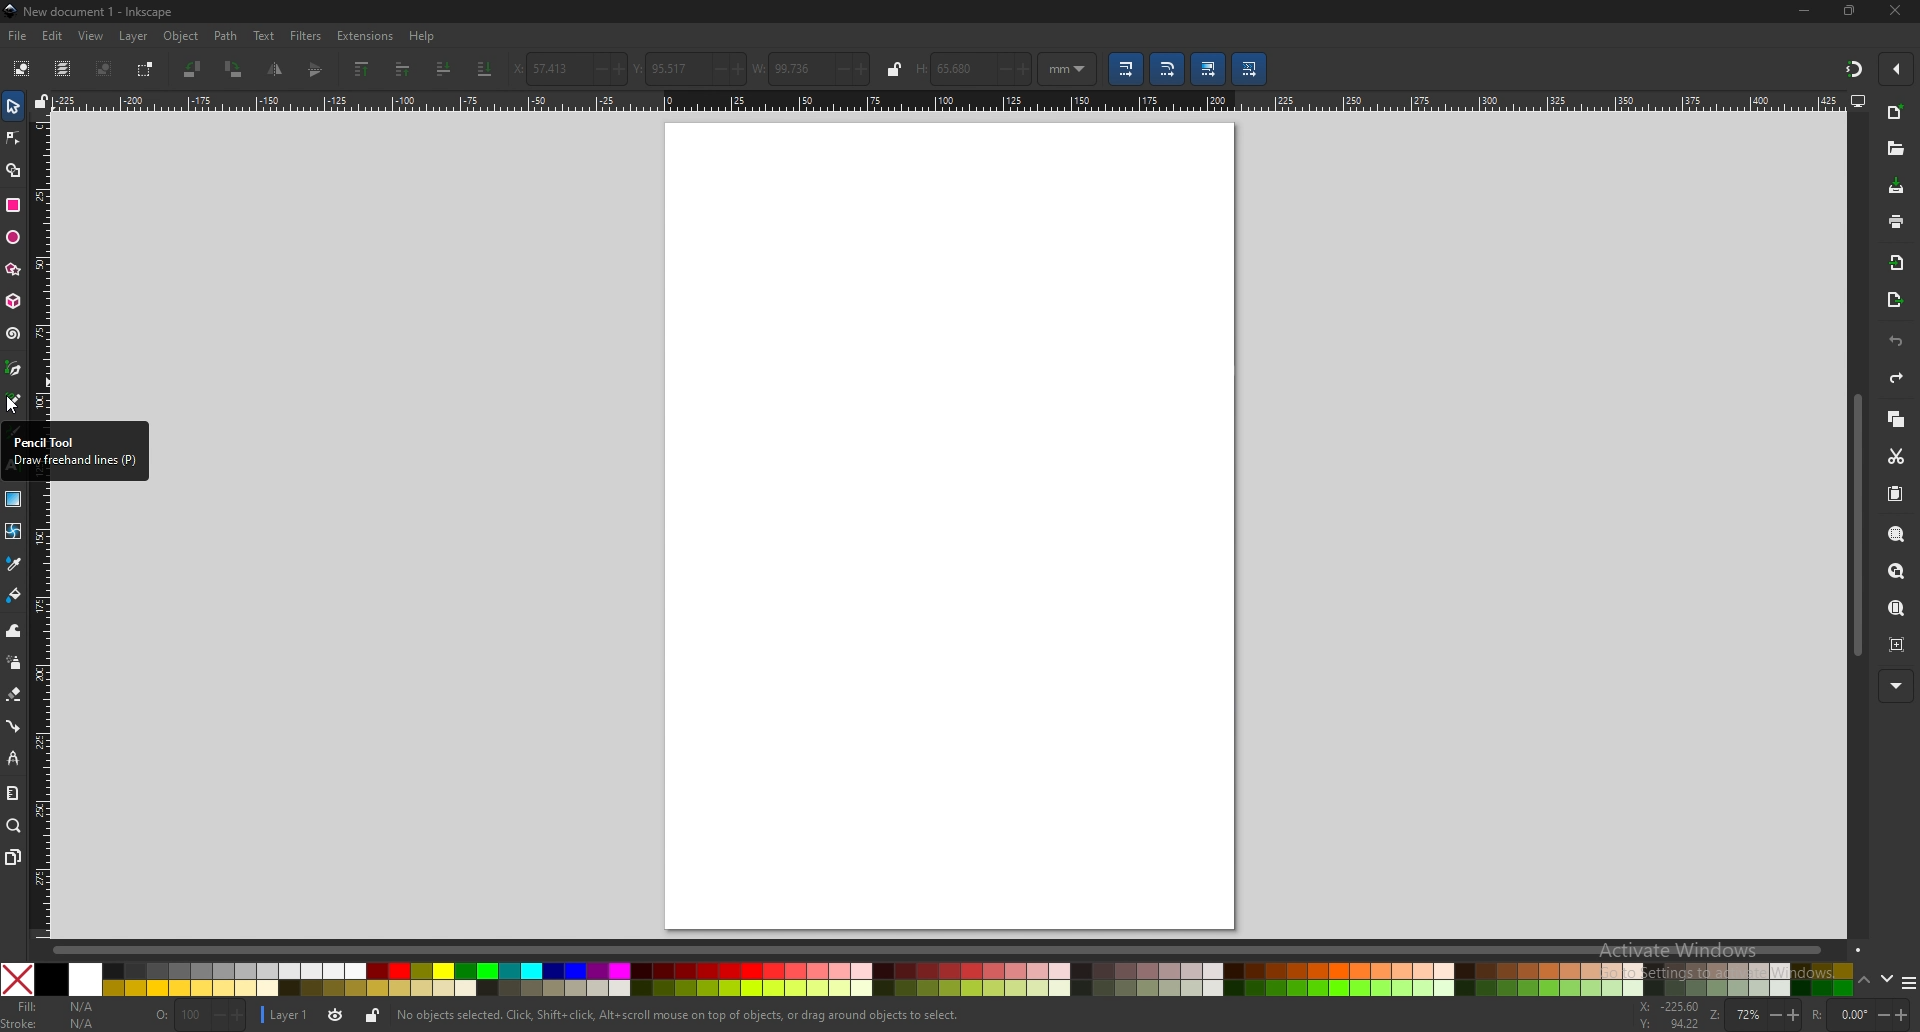 This screenshot has height=1032, width=1920. I want to click on raise one step, so click(400, 69).